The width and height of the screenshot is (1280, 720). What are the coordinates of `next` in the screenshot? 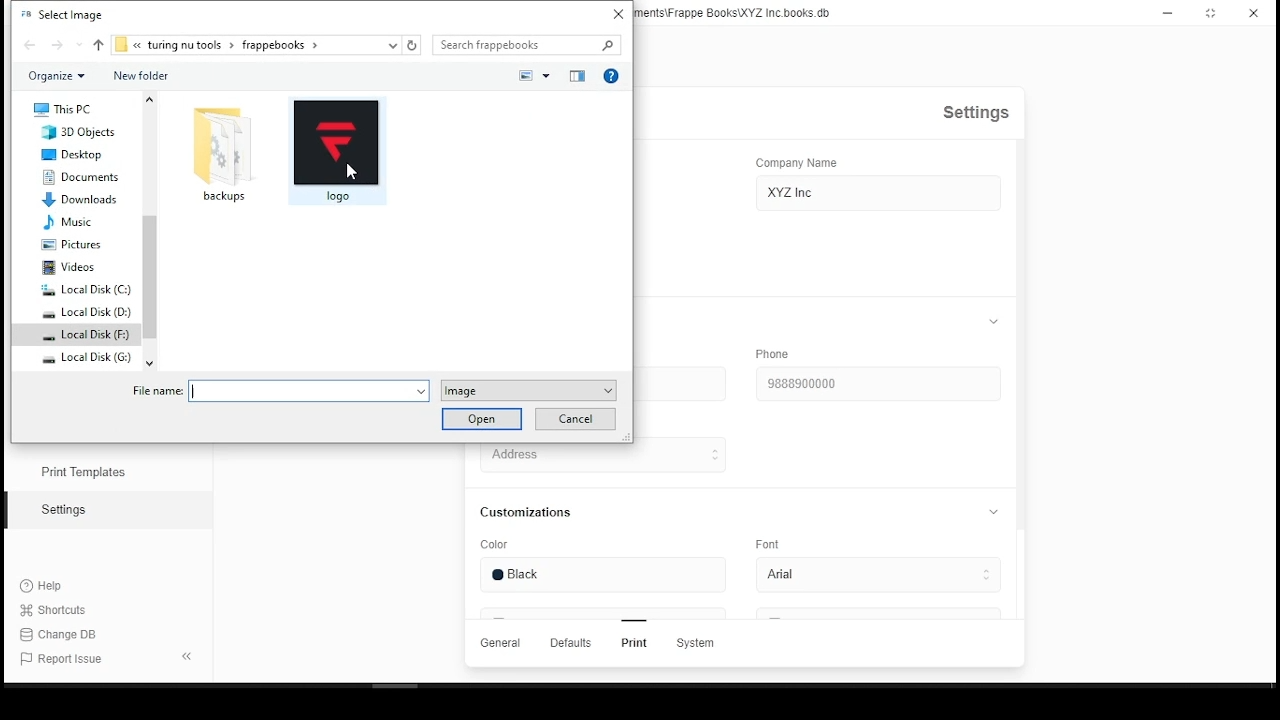 It's located at (65, 44).